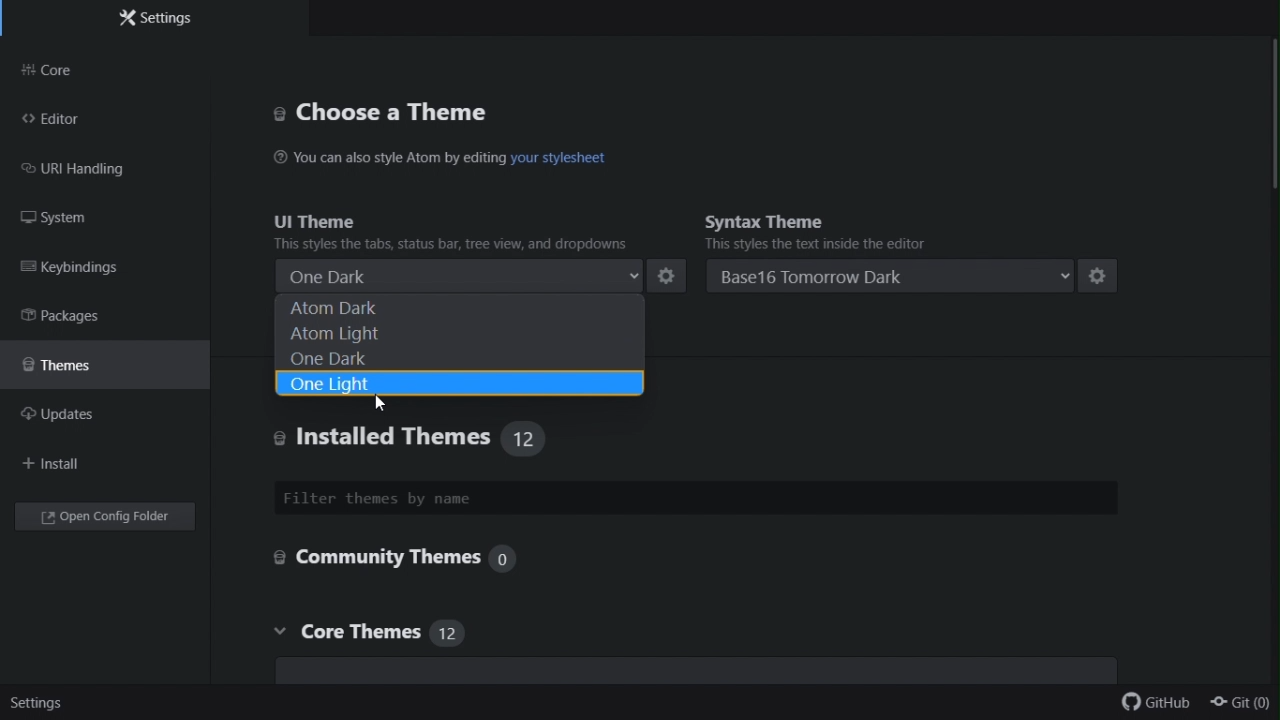 Image resolution: width=1280 pixels, height=720 pixels. What do you see at coordinates (391, 560) in the screenshot?
I see `Community themes` at bounding box center [391, 560].